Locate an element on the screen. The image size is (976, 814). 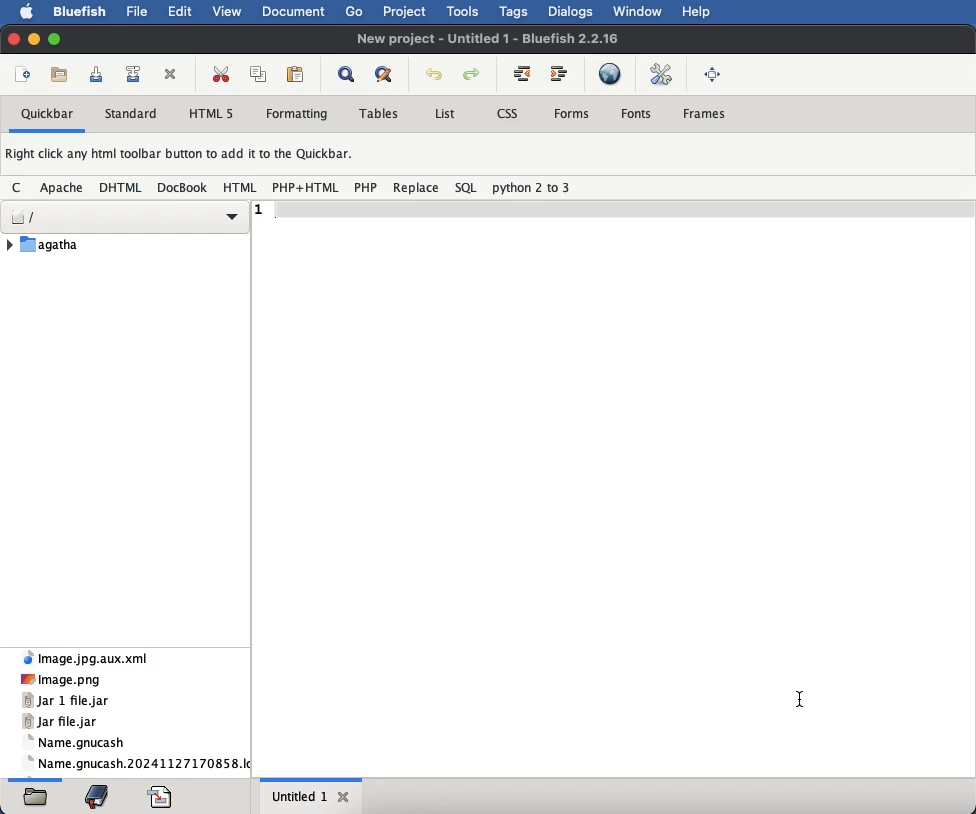
project is located at coordinates (406, 13).